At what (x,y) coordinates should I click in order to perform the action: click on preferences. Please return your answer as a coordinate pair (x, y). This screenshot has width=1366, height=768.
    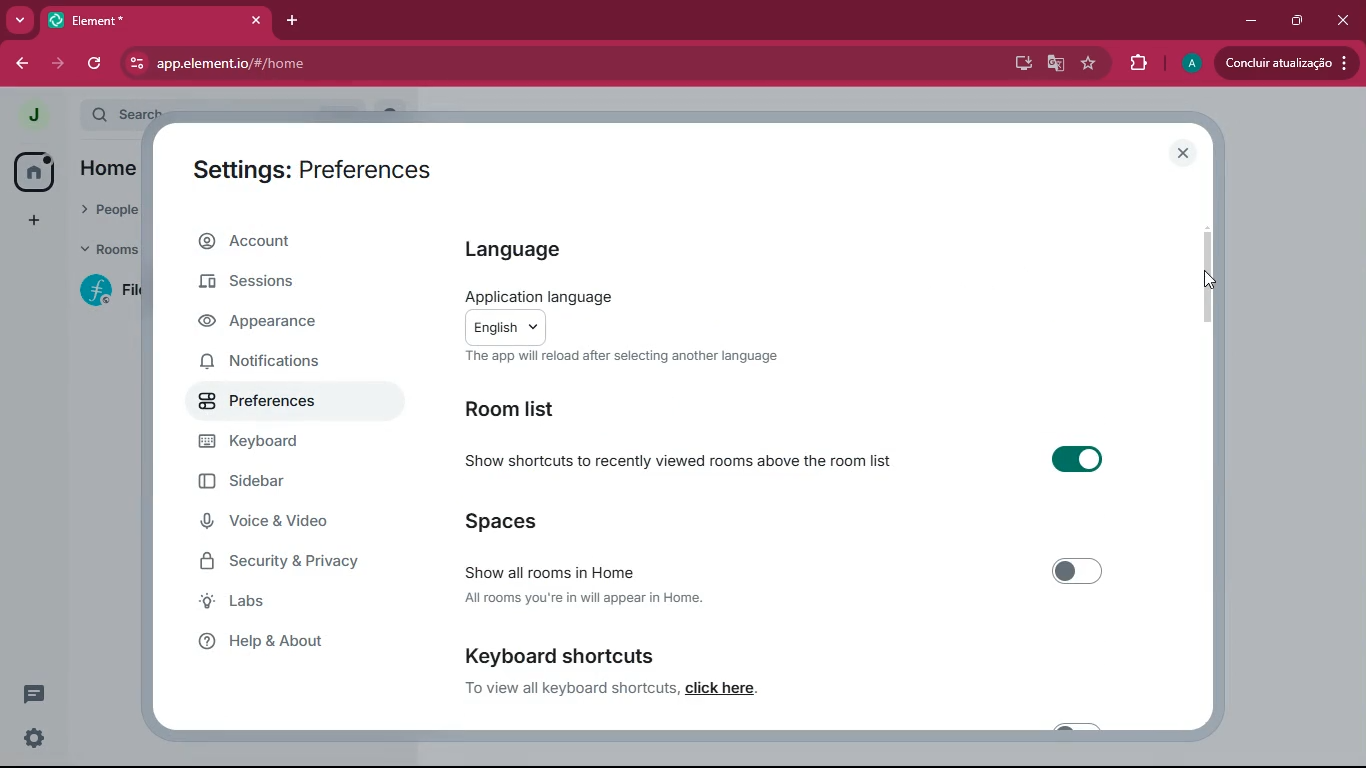
    Looking at the image, I should click on (270, 400).